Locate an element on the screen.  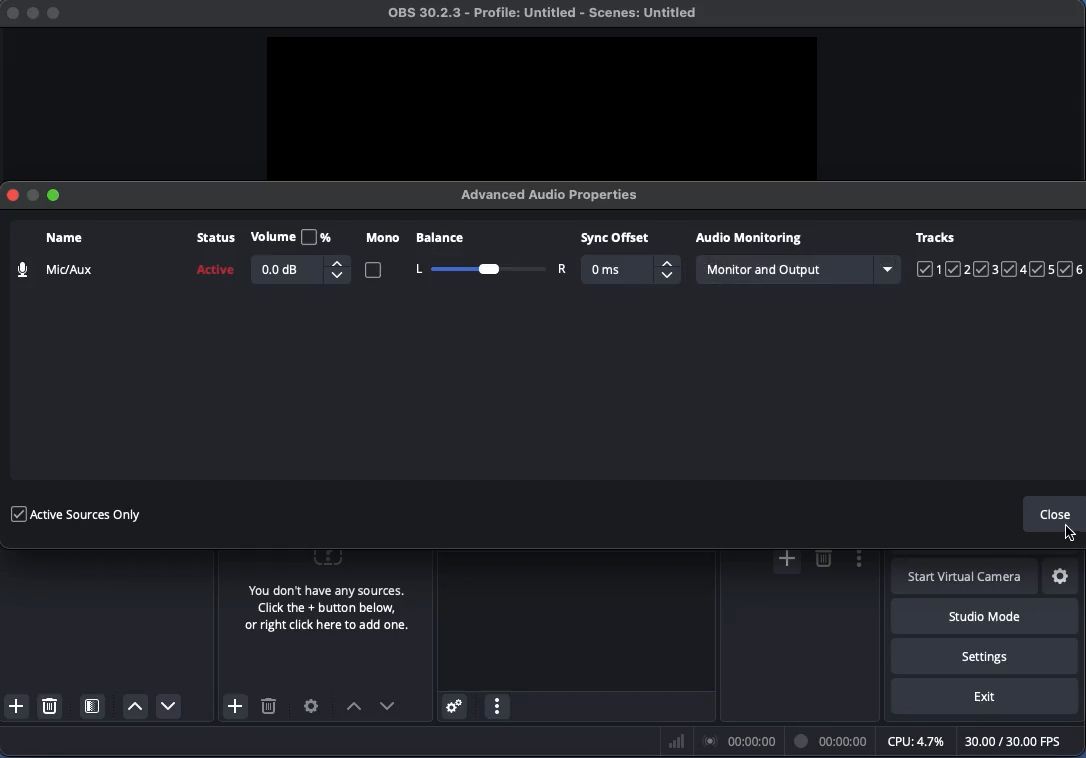
Move up is located at coordinates (135, 707).